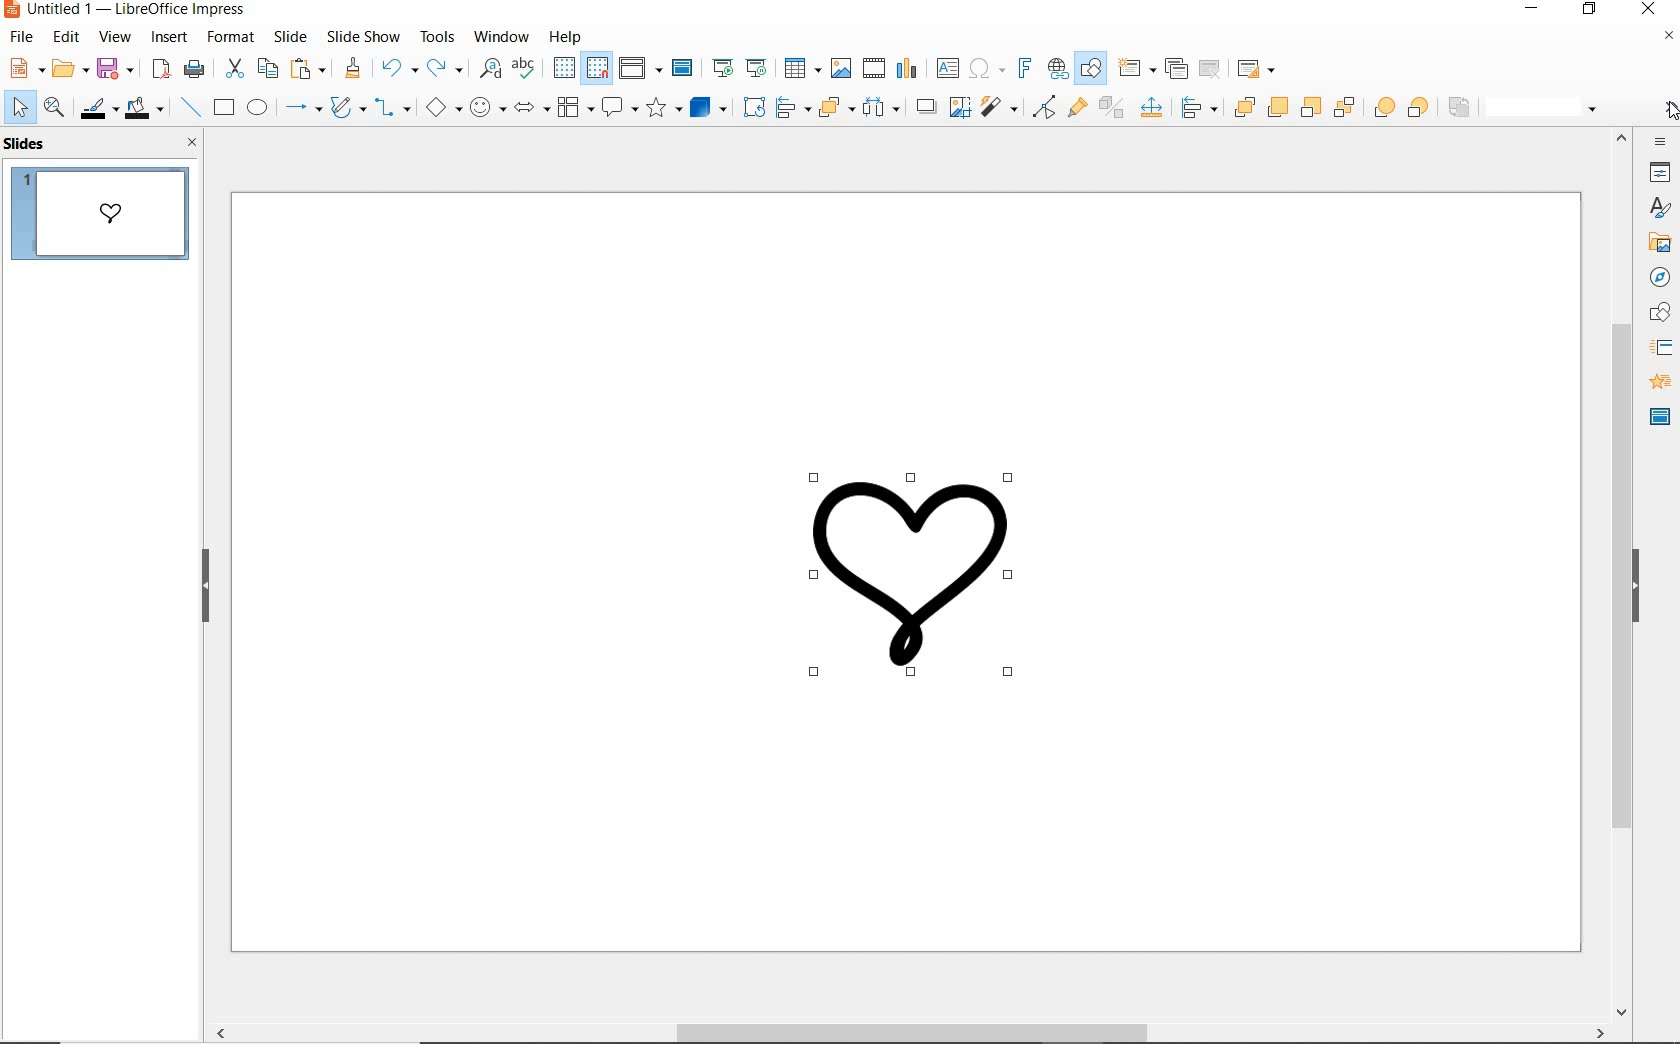 The width and height of the screenshot is (1680, 1044). I want to click on clone formatting, so click(351, 69).